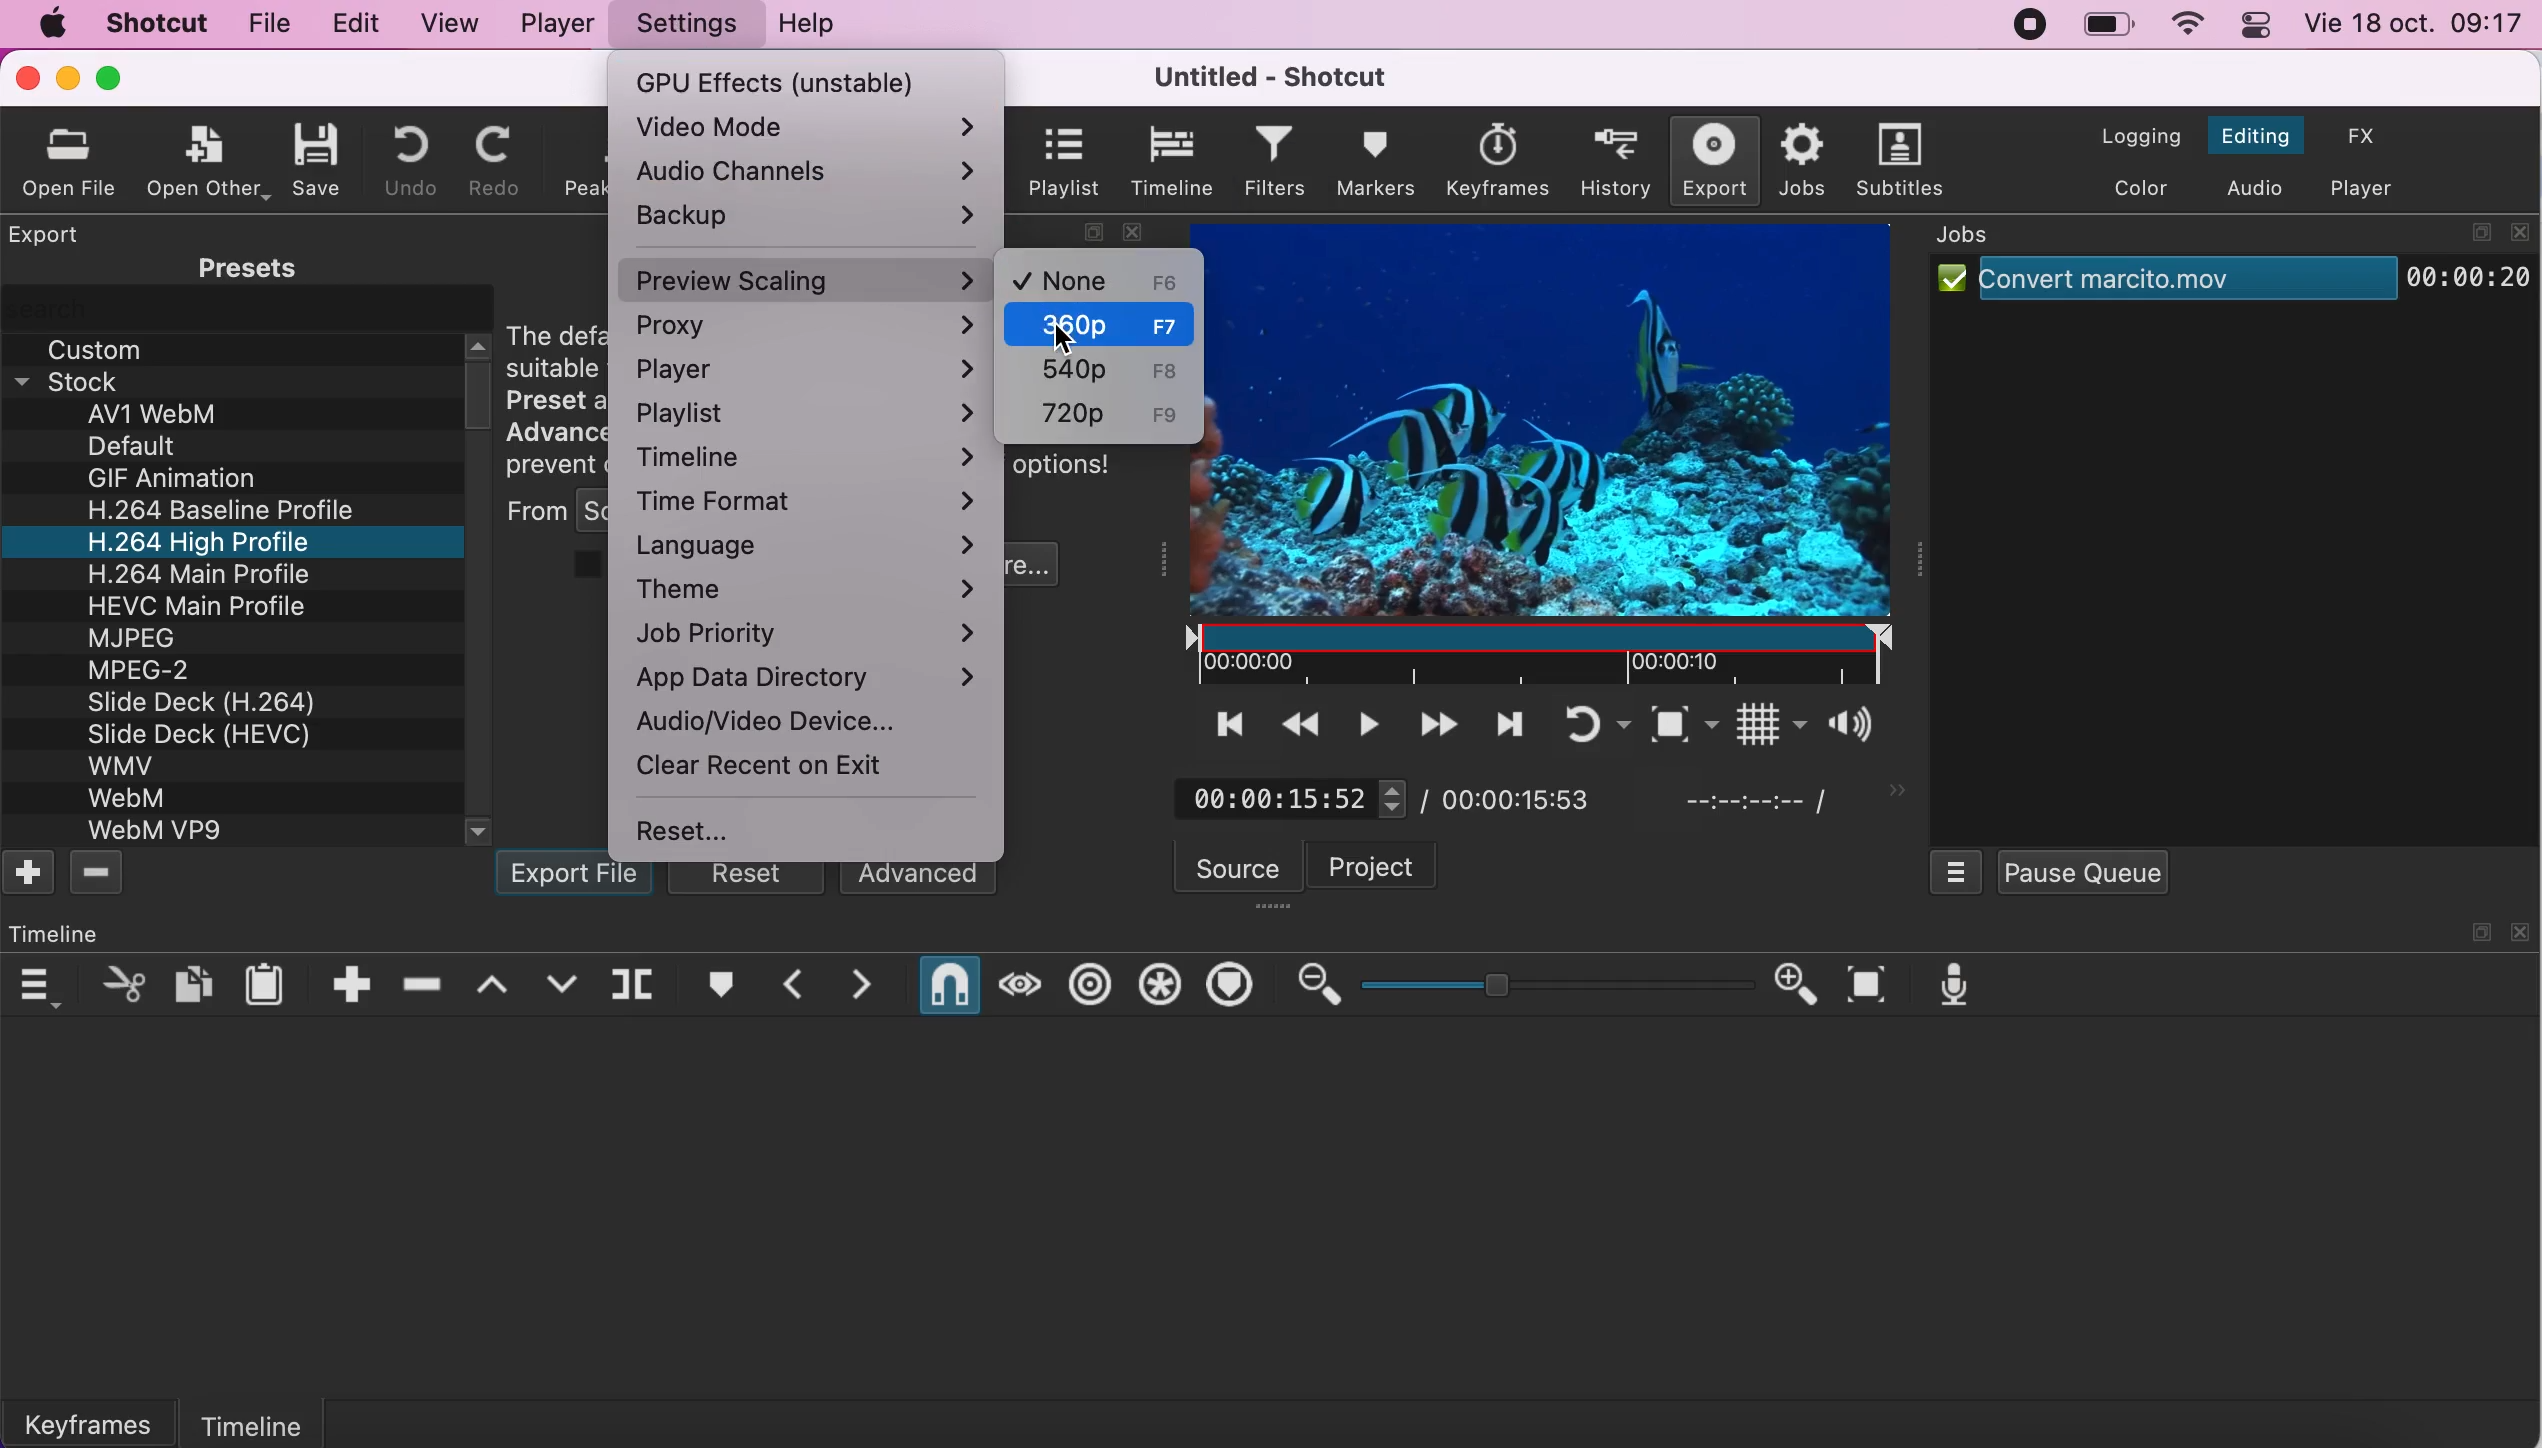 This screenshot has height=1448, width=2542. Describe the element at coordinates (192, 571) in the screenshot. I see `H 264 Main Profile` at that location.